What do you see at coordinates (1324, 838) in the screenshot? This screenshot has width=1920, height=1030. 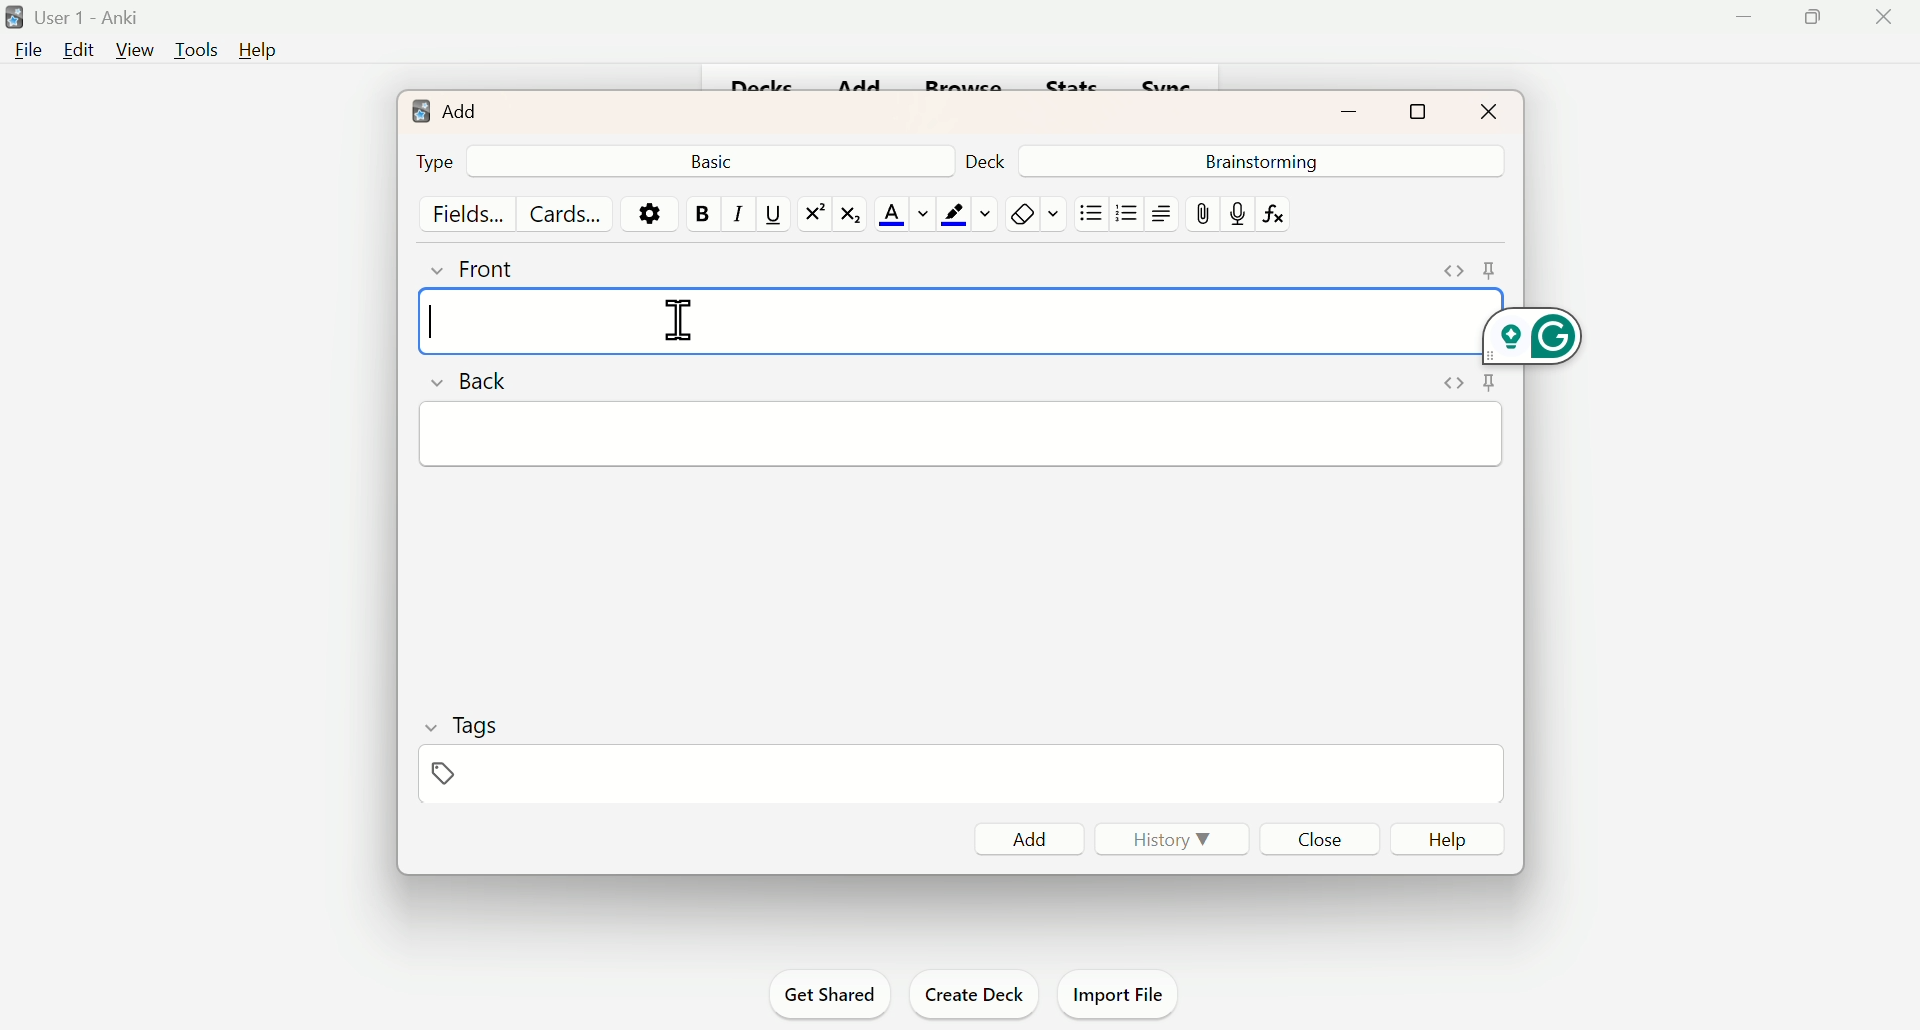 I see `Close` at bounding box center [1324, 838].